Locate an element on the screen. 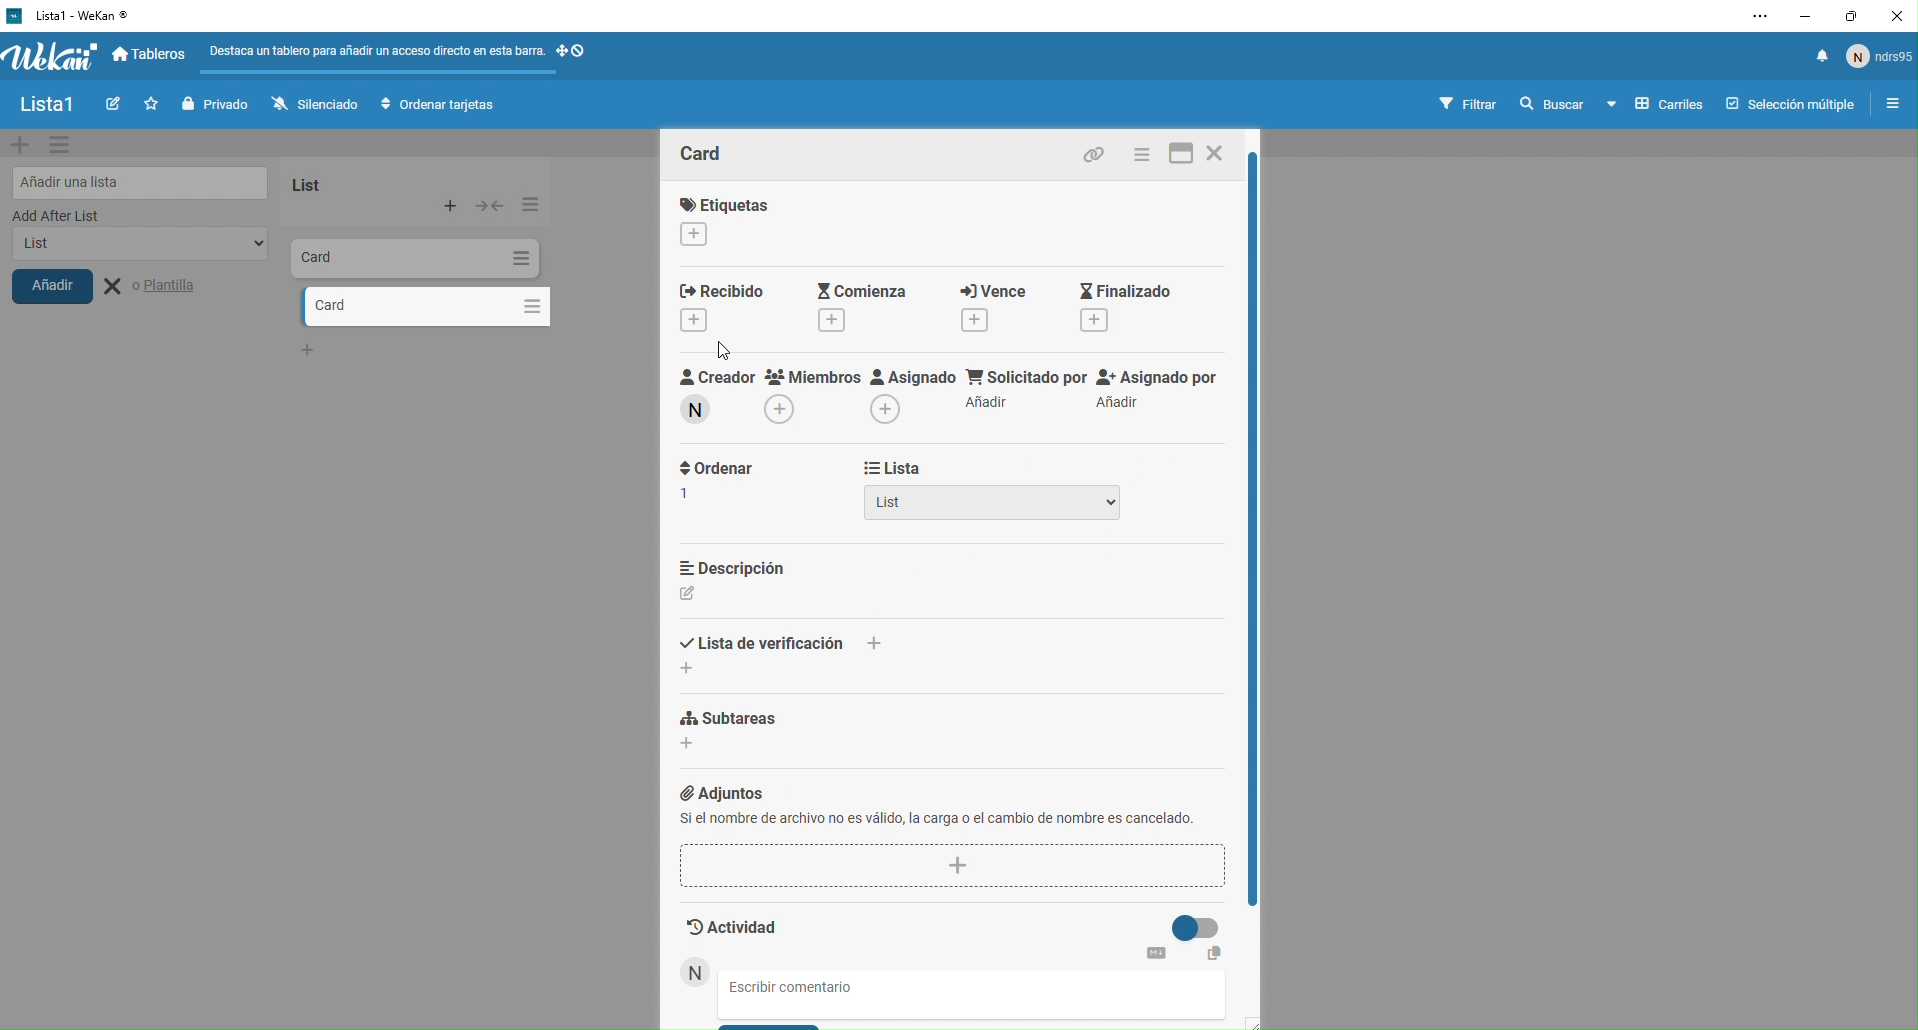  carriles is located at coordinates (1656, 105).